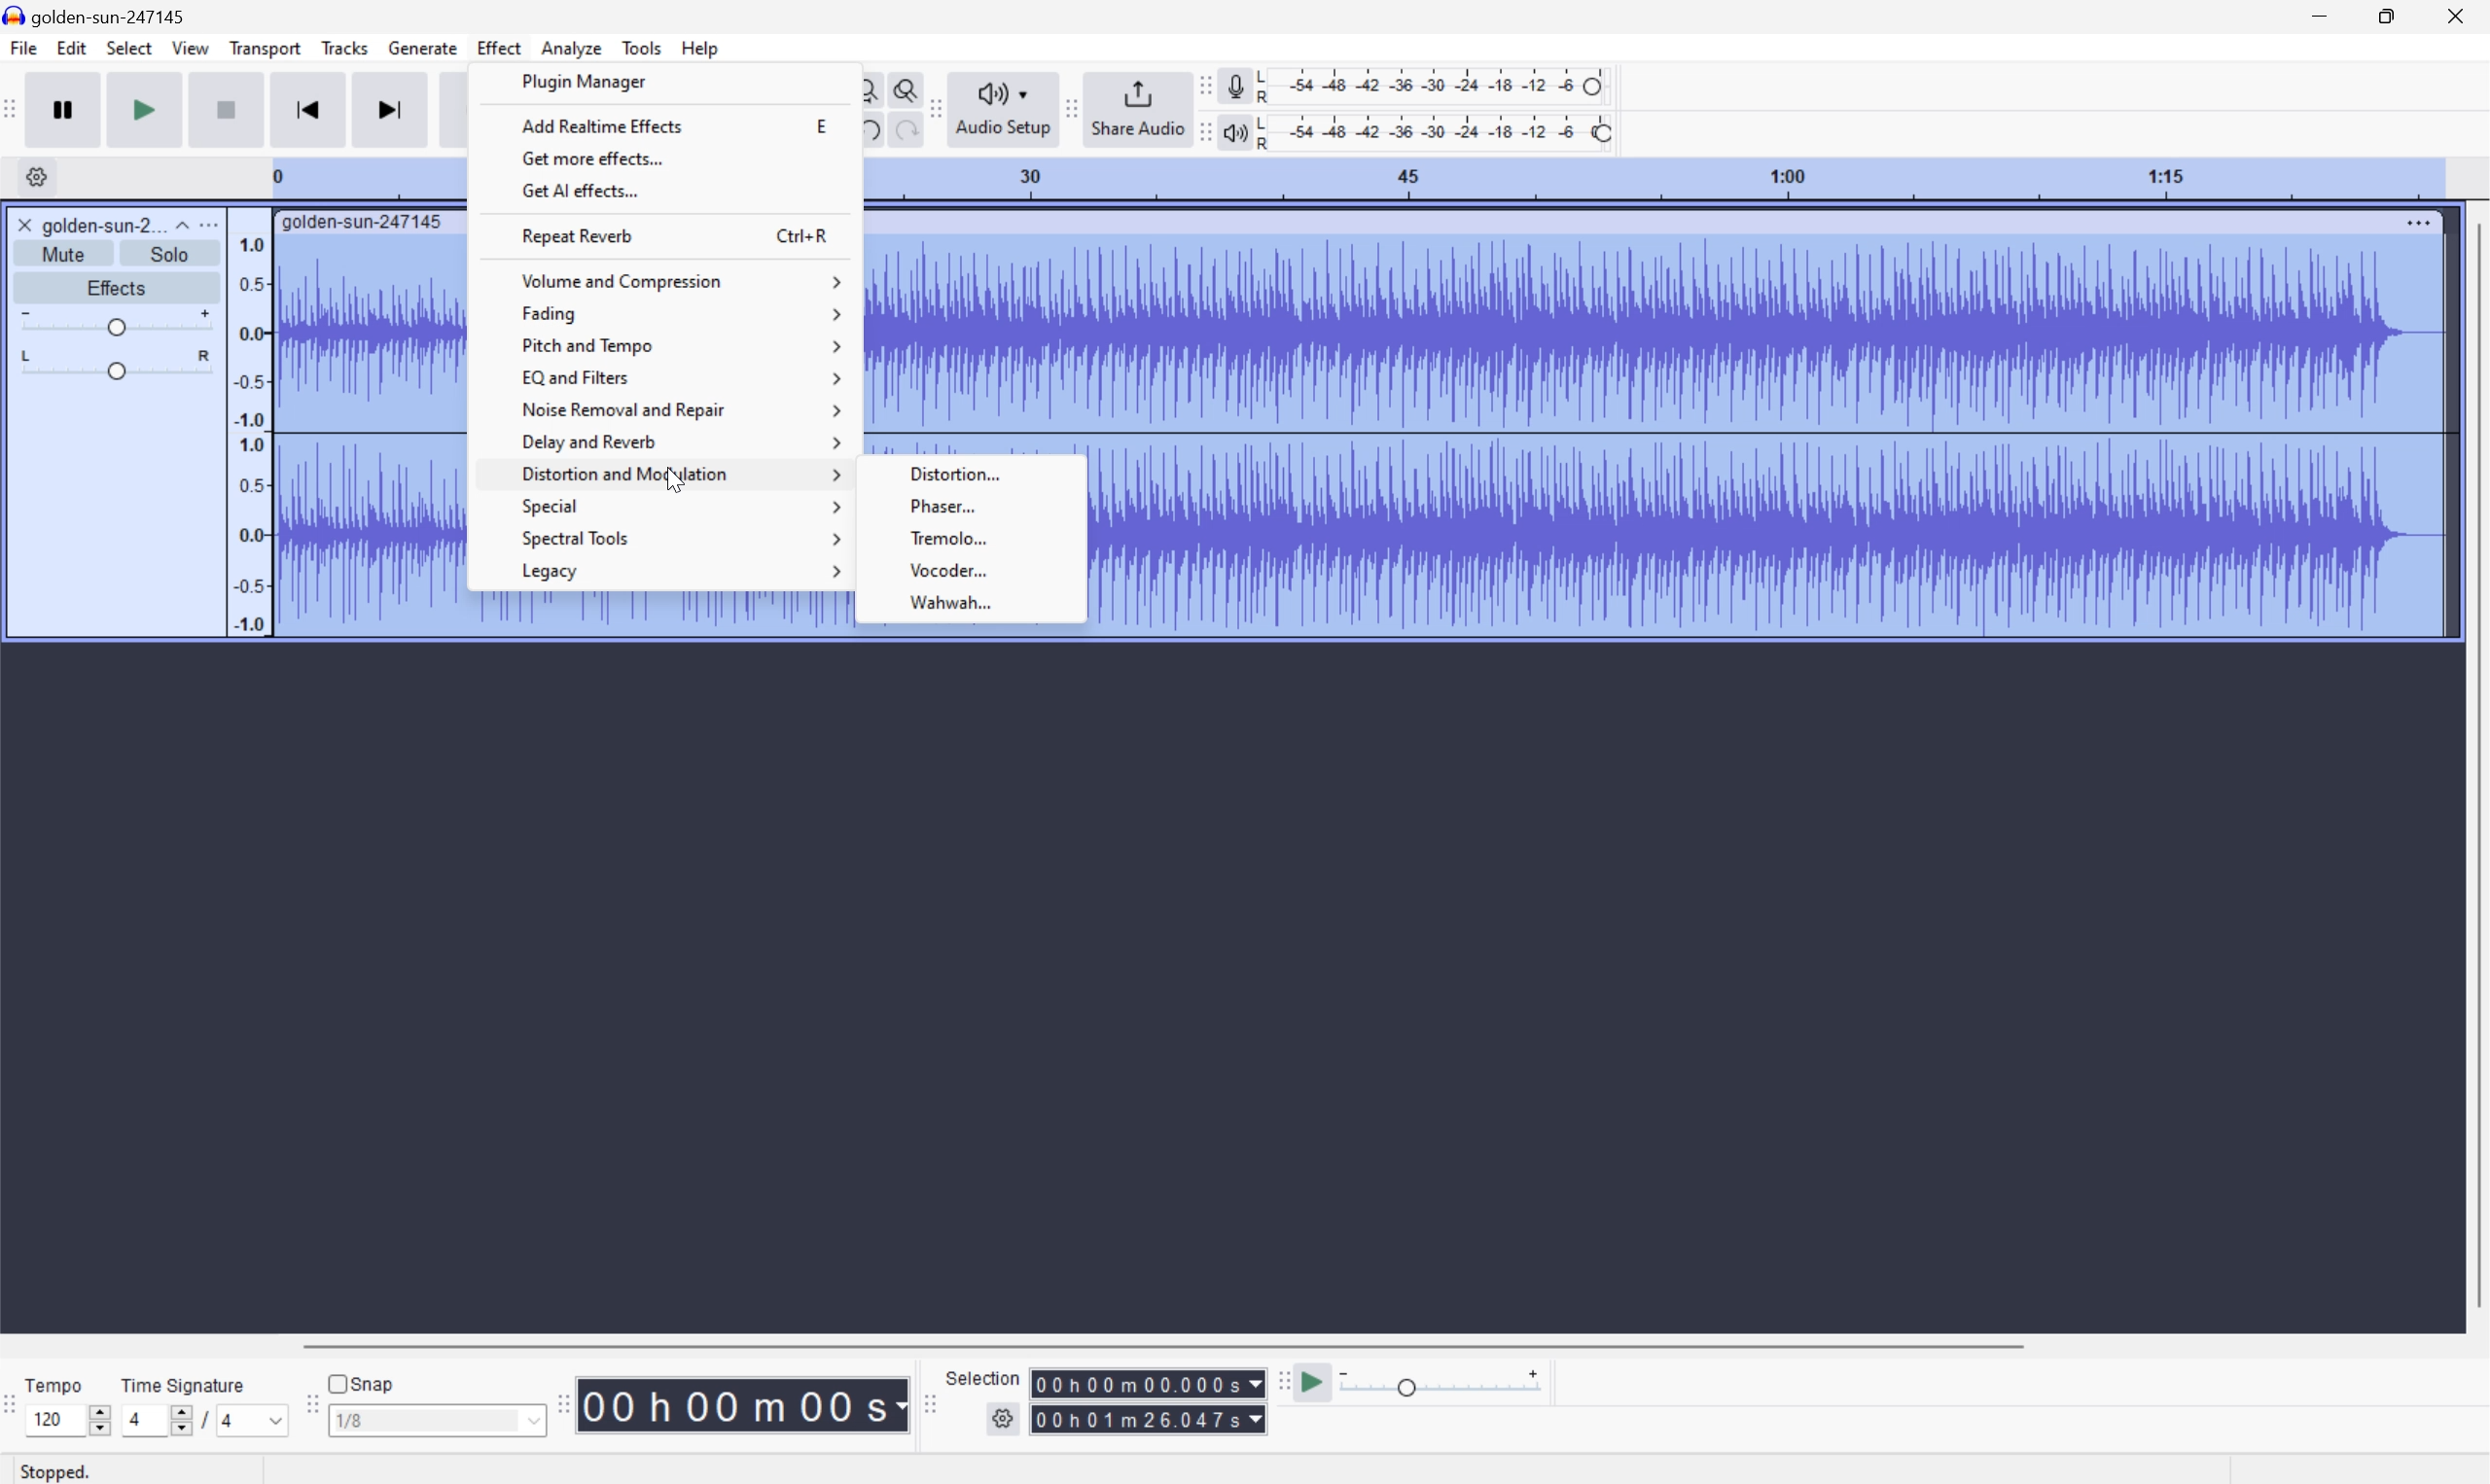 The image size is (2490, 1484). Describe the element at coordinates (1148, 1419) in the screenshot. I see `Selection` at that location.